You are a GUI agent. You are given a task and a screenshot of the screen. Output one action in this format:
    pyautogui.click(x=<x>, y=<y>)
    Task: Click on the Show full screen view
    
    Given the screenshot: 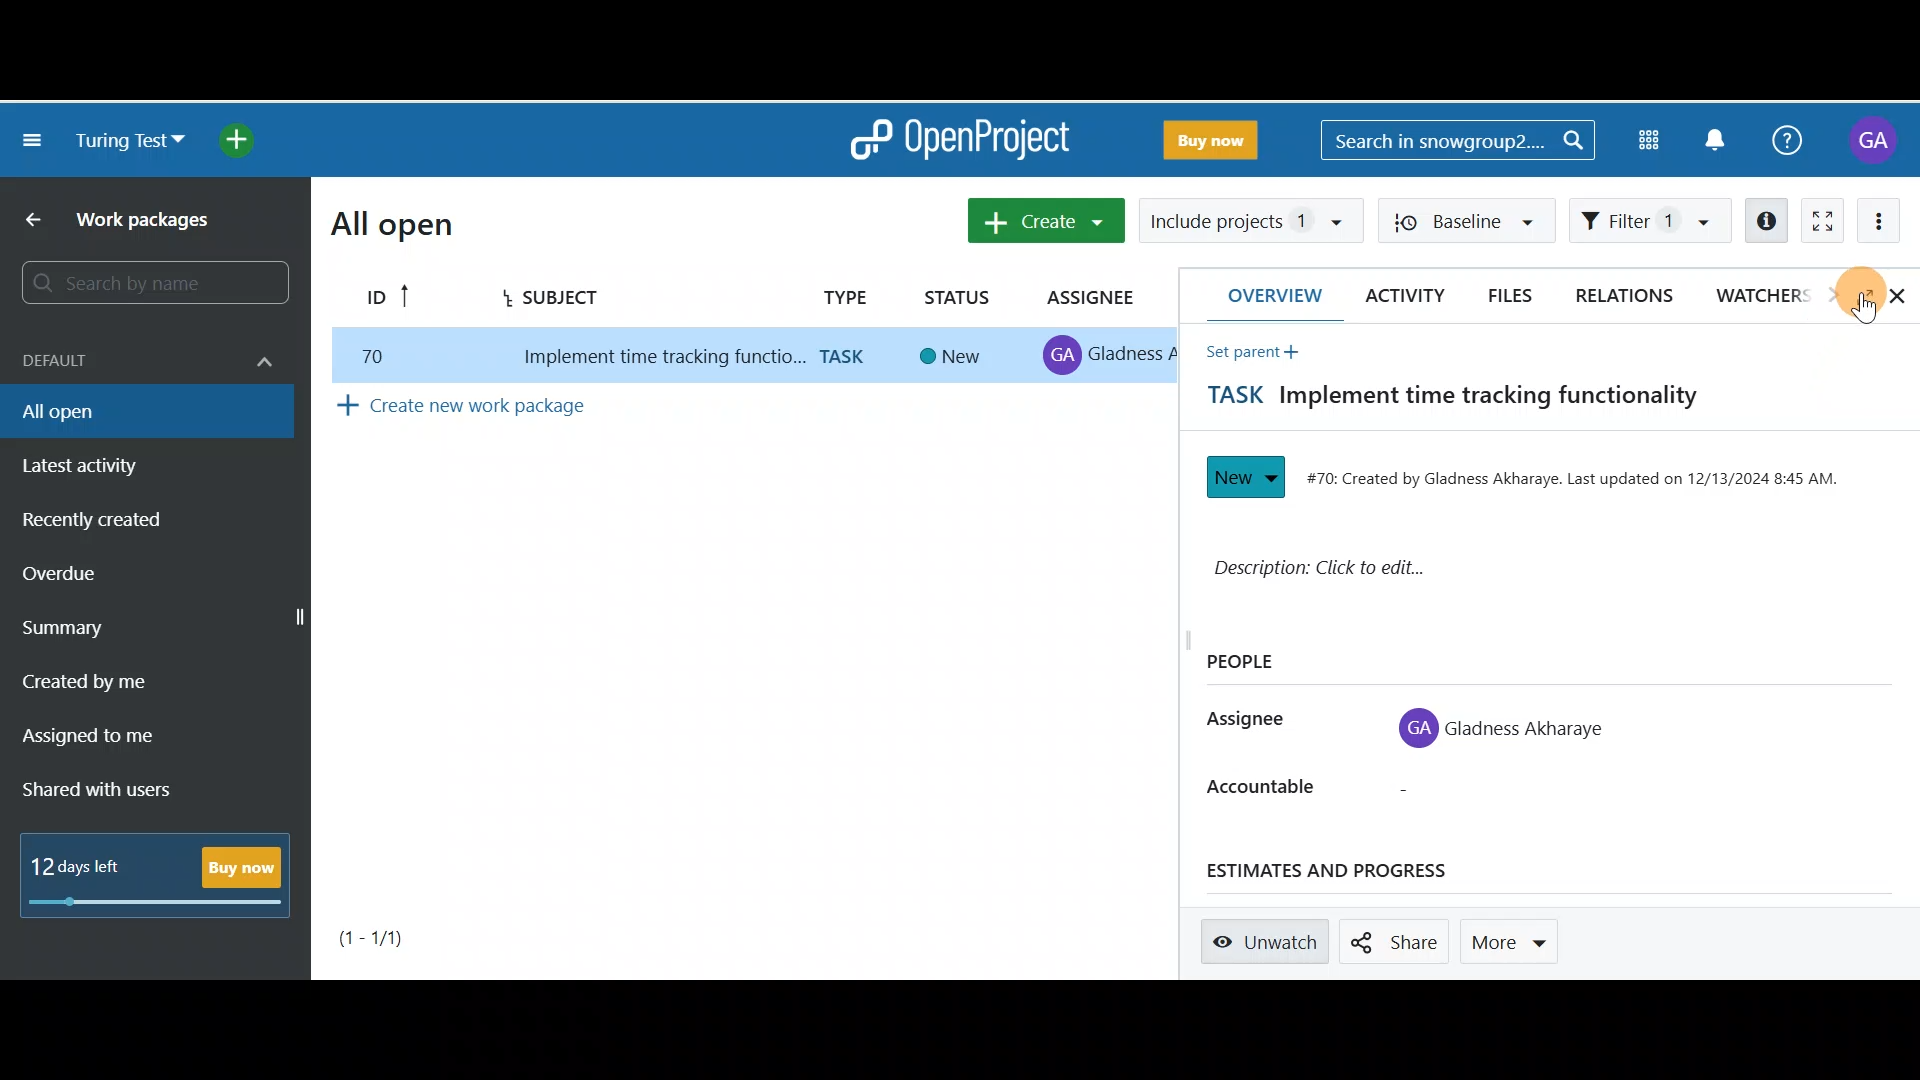 What is the action you would take?
    pyautogui.click(x=1849, y=294)
    